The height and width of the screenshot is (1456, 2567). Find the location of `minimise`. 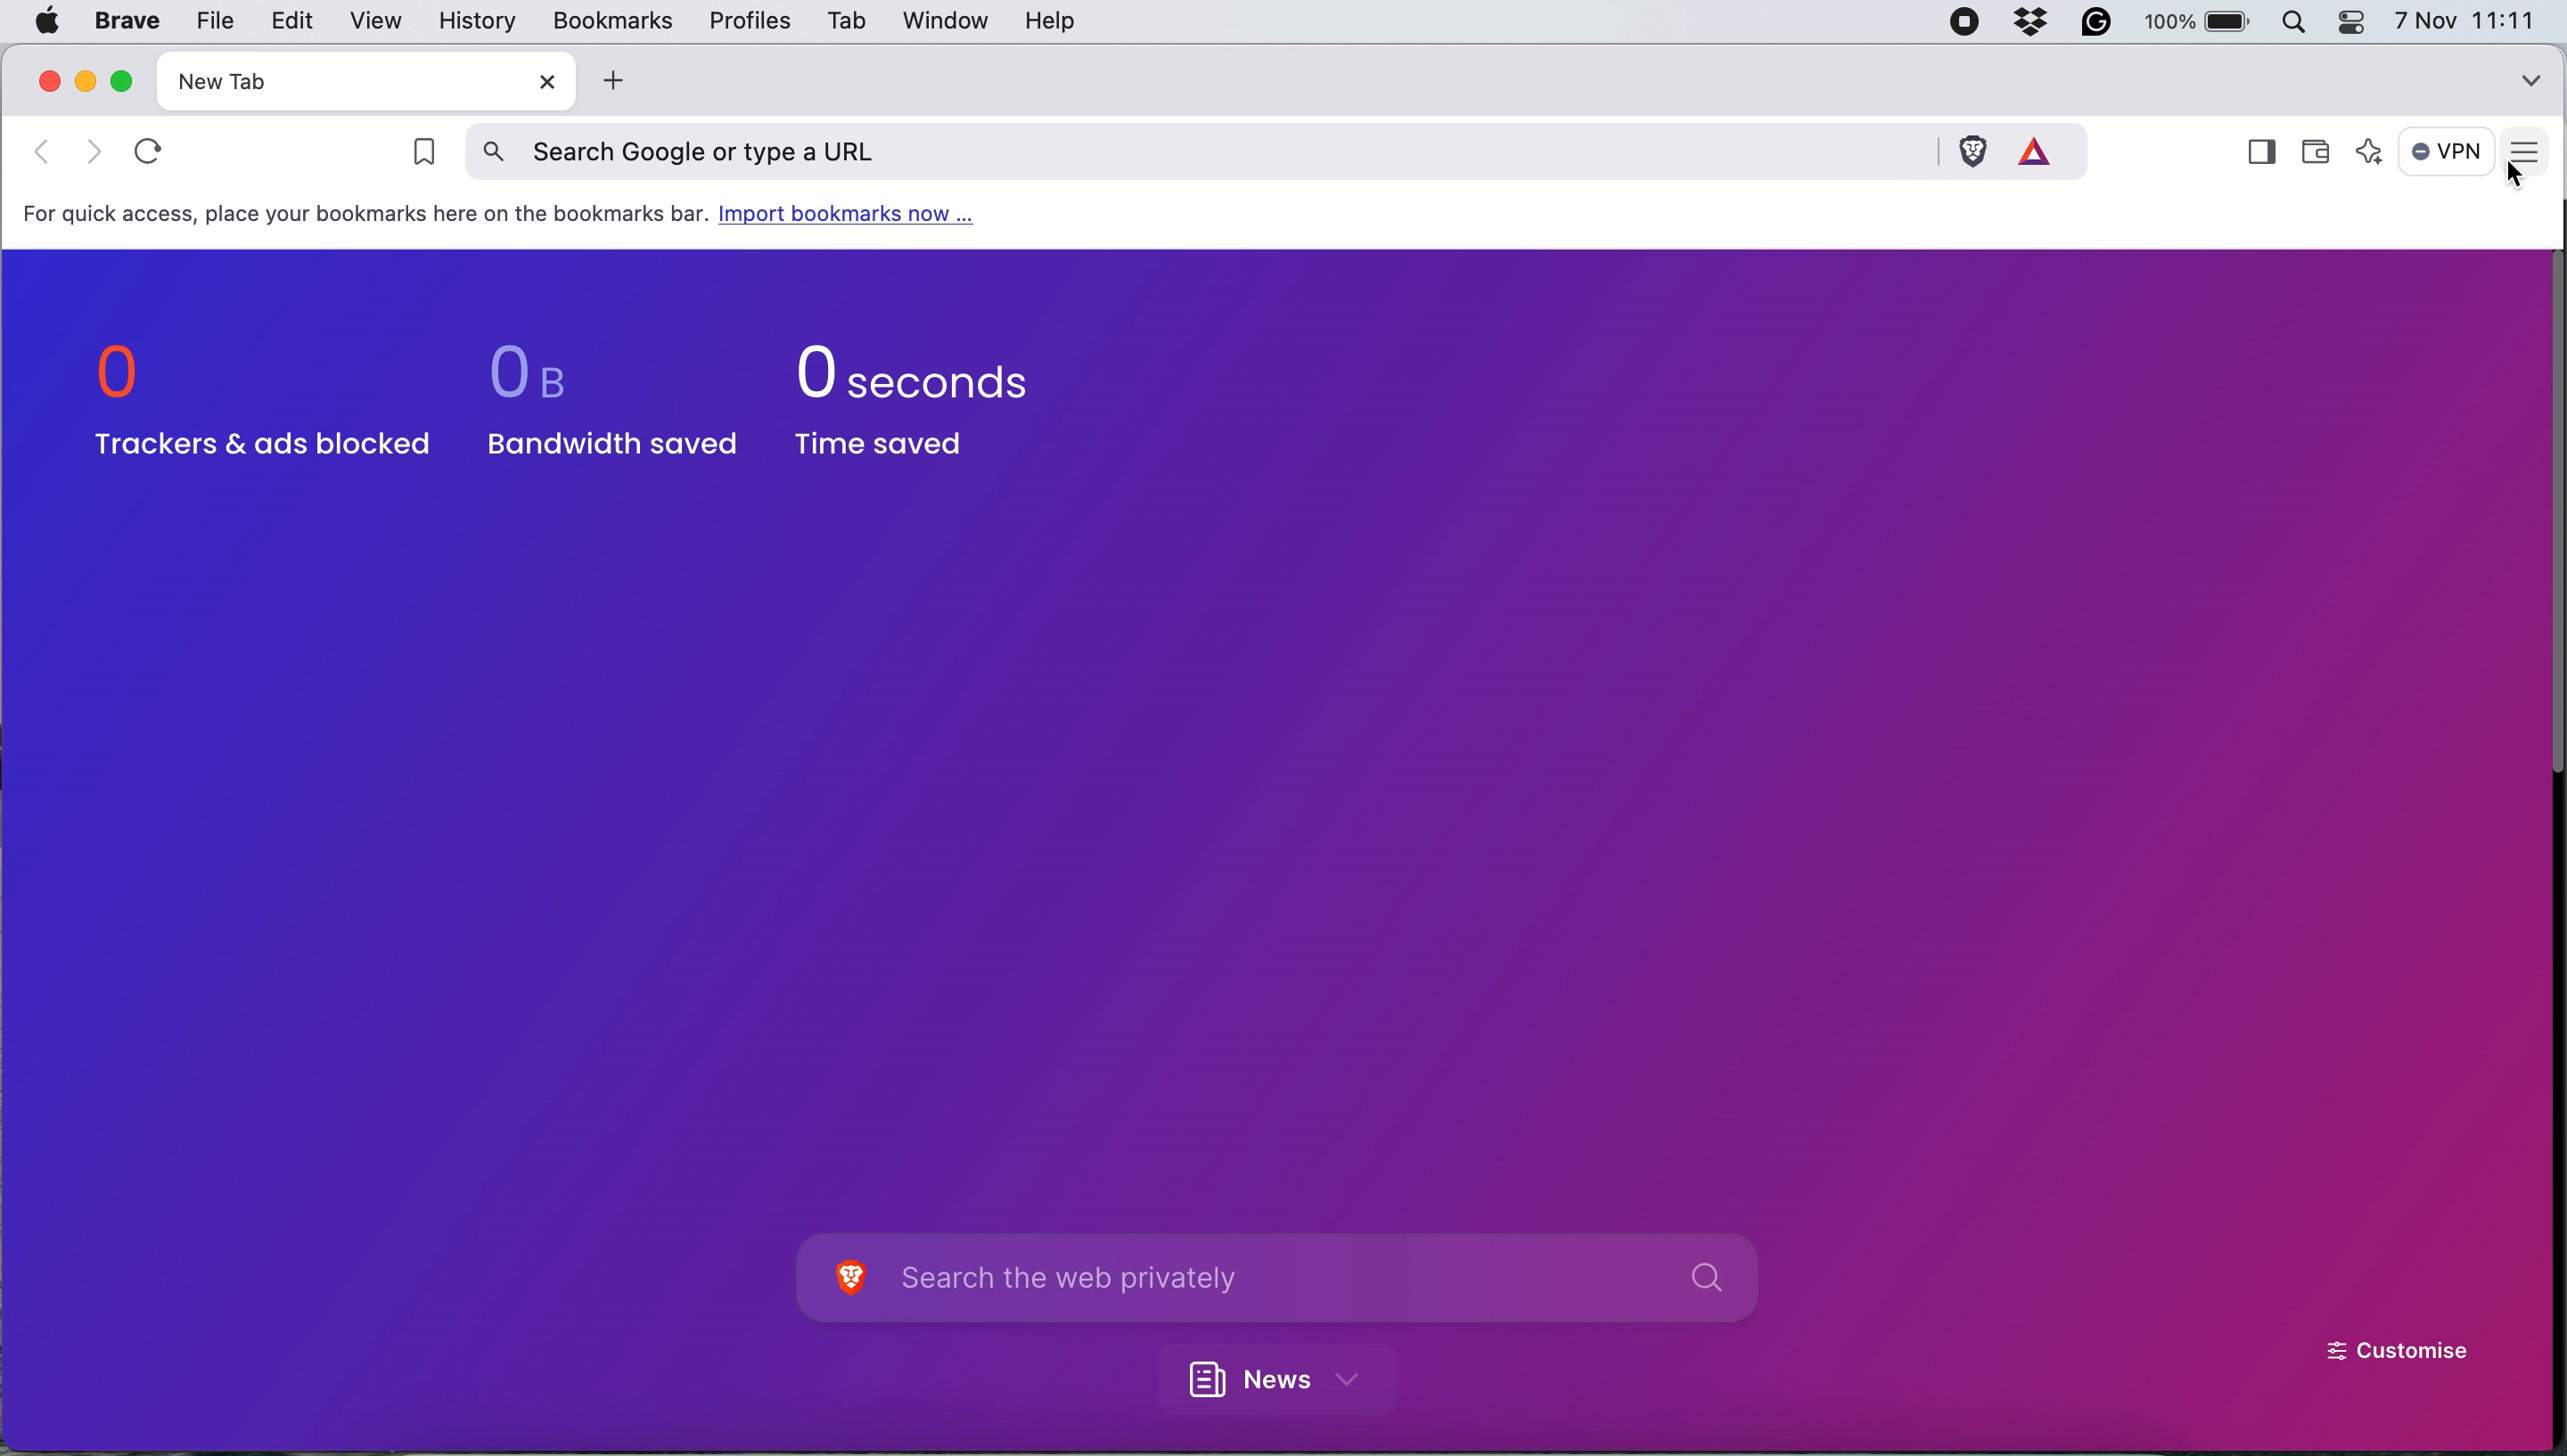

minimise is located at coordinates (86, 80).